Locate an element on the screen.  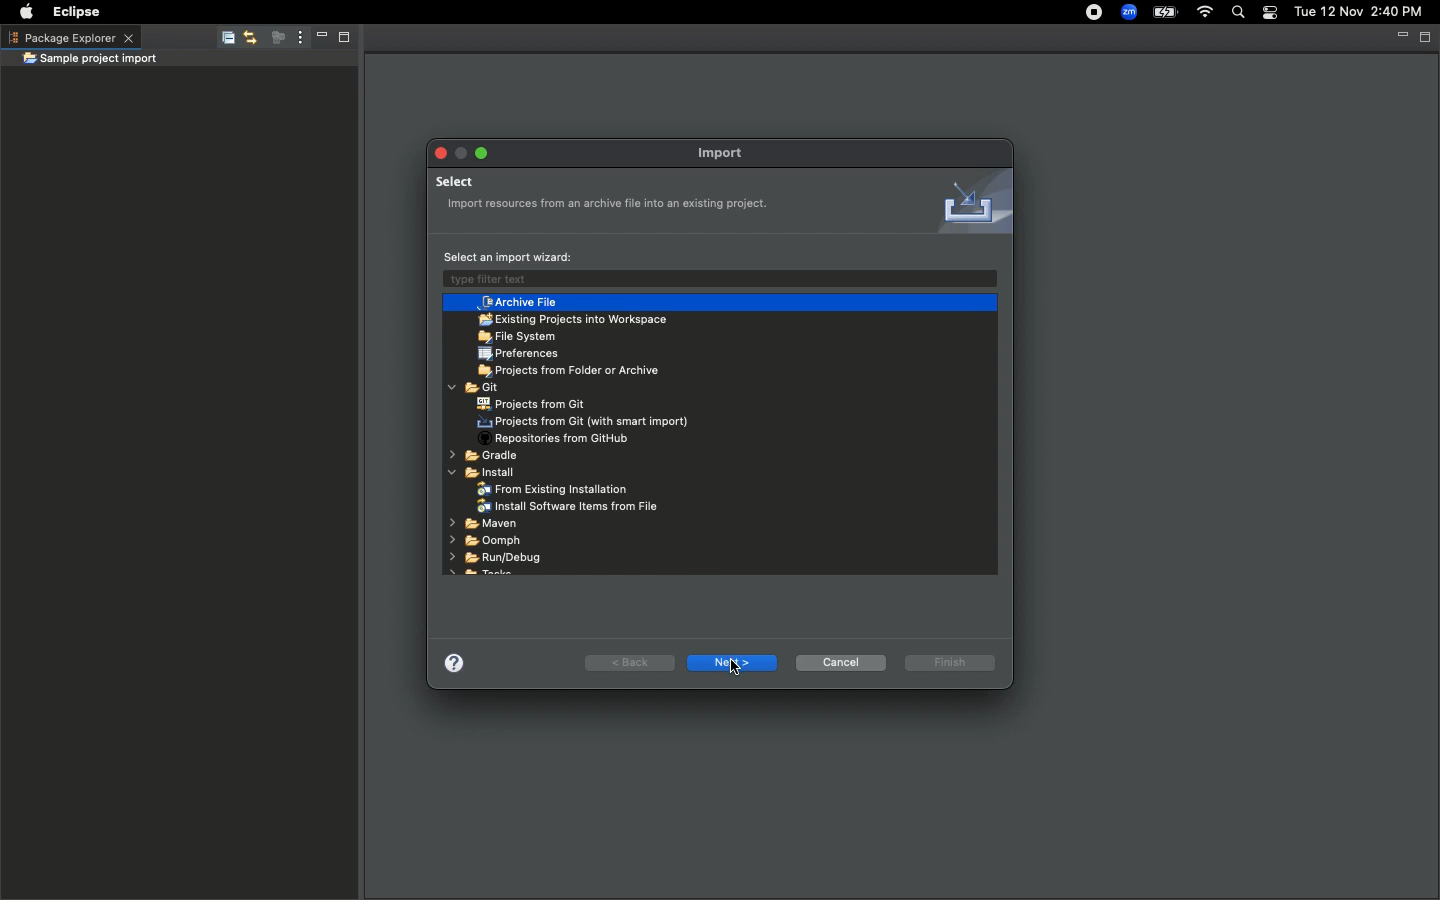
Maximize is located at coordinates (483, 154).